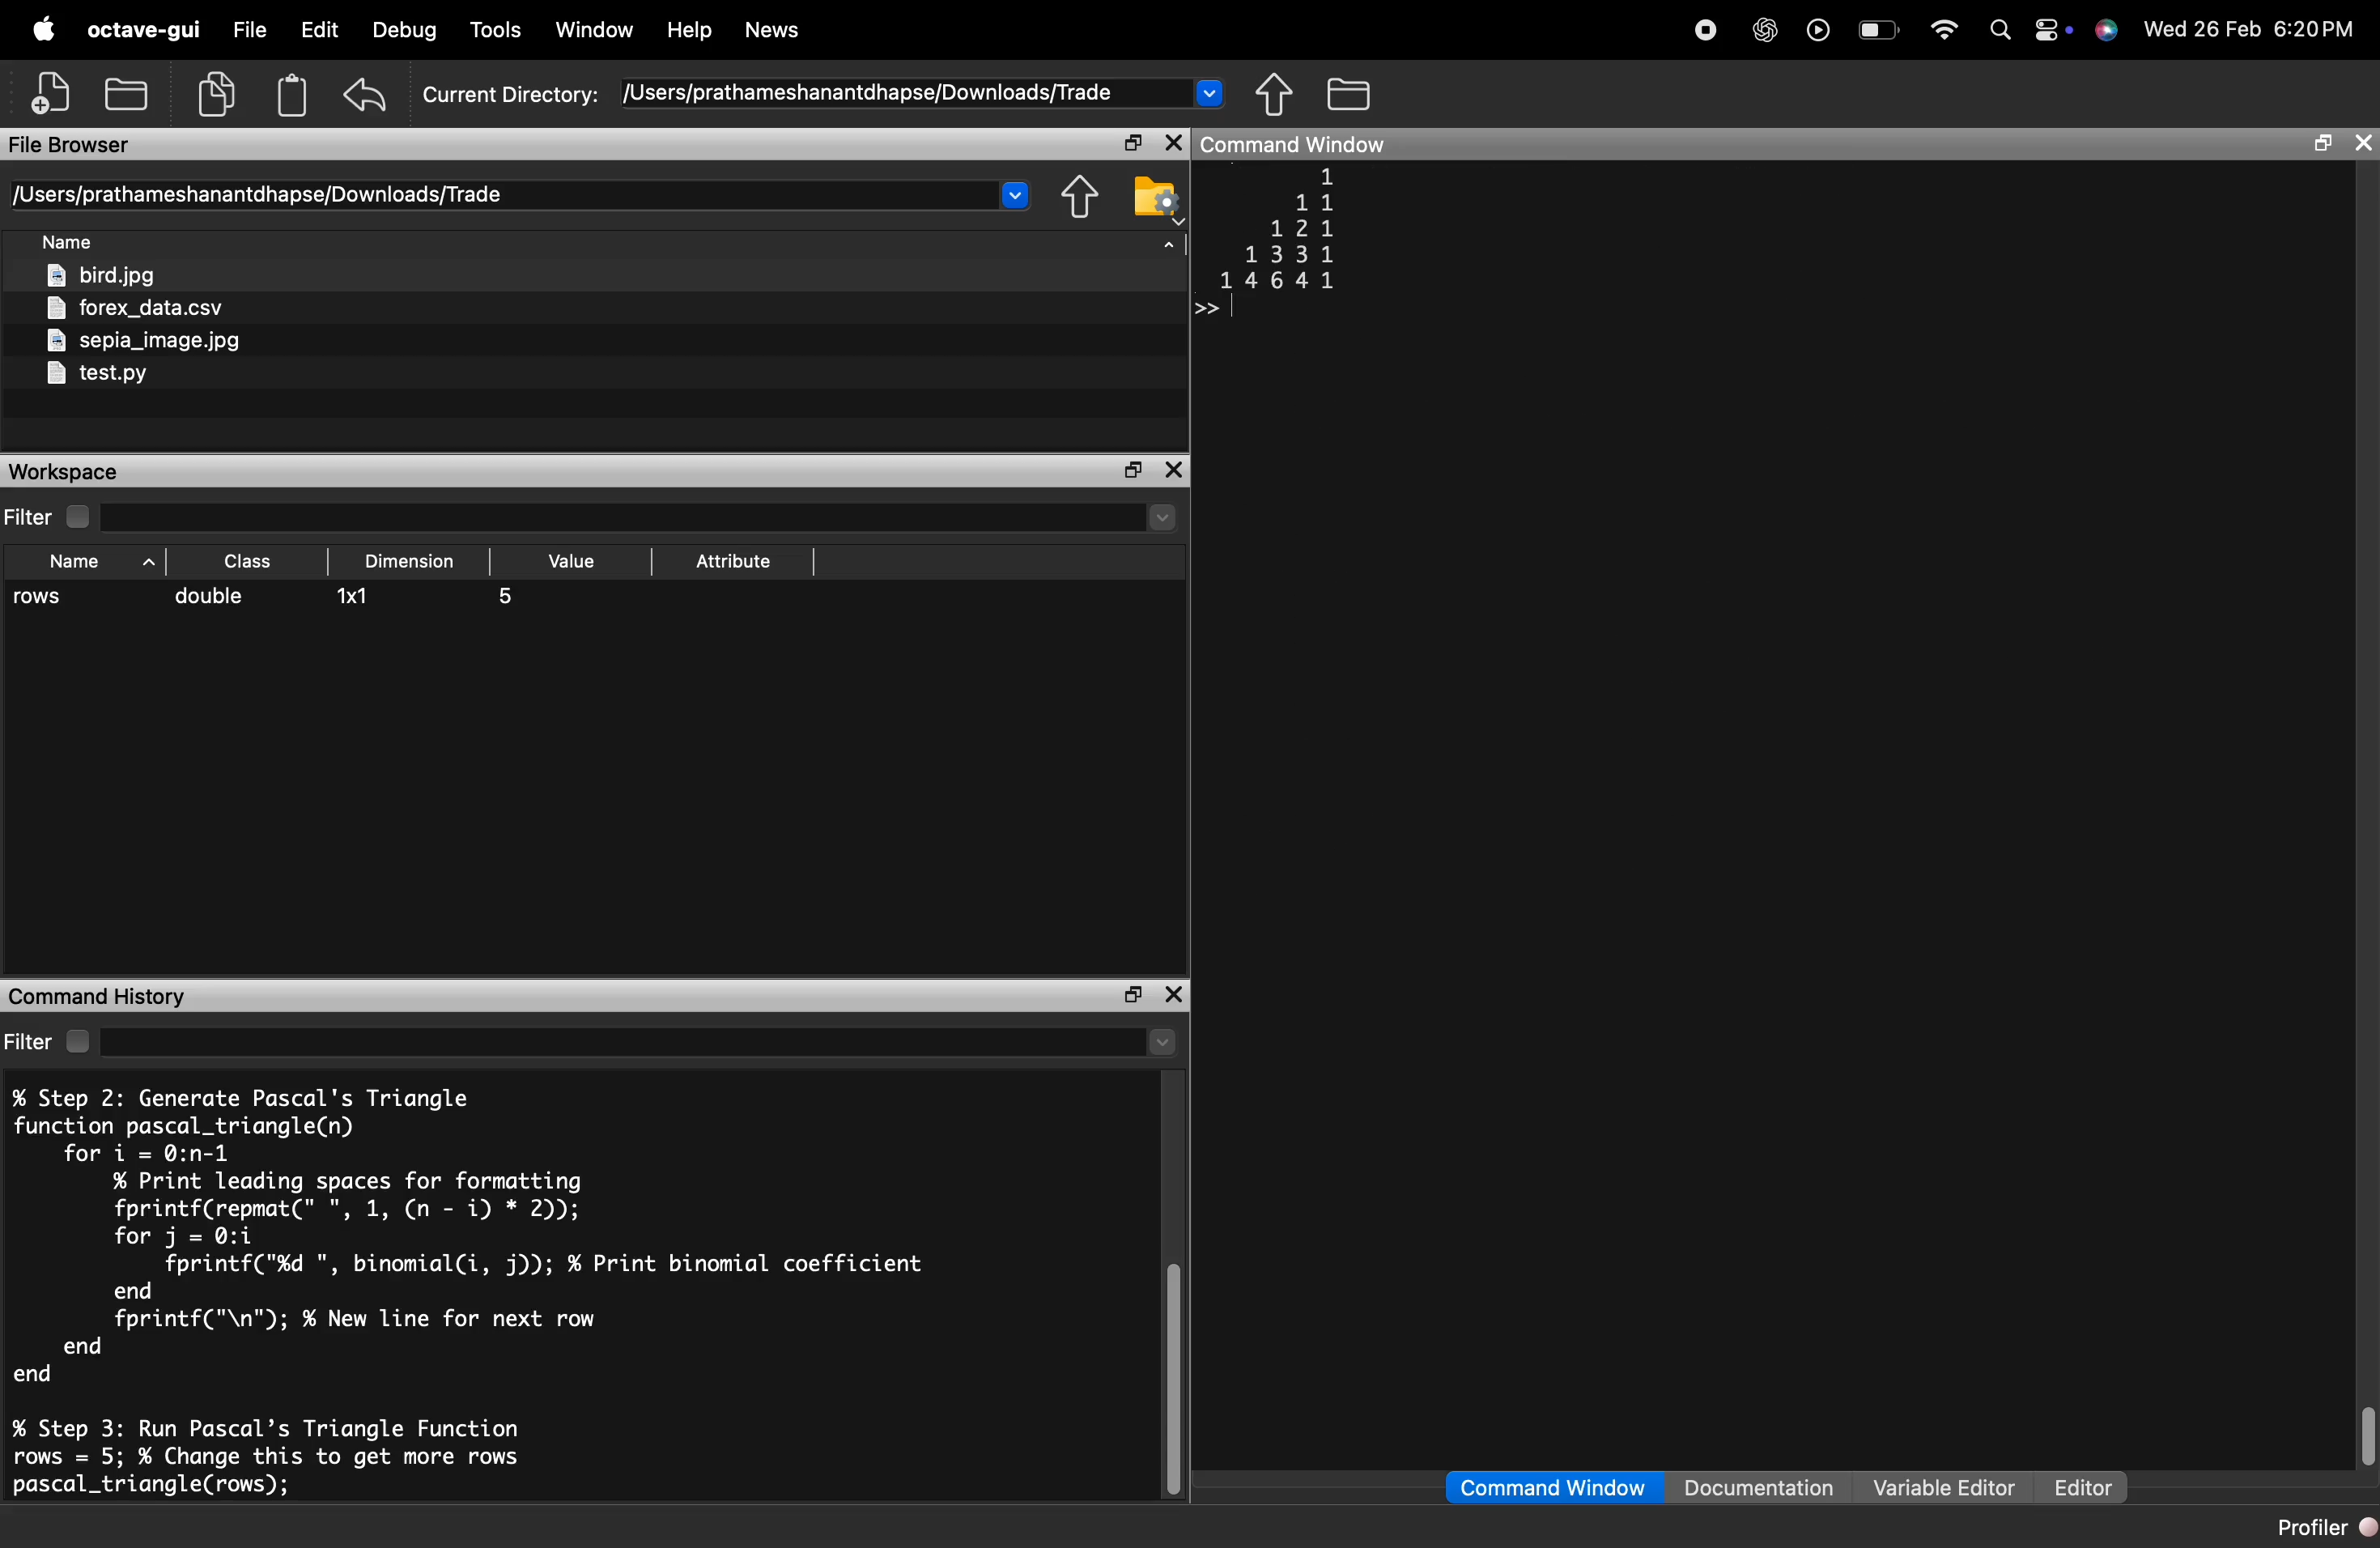 The image size is (2380, 1548). Describe the element at coordinates (774, 30) in the screenshot. I see `News` at that location.